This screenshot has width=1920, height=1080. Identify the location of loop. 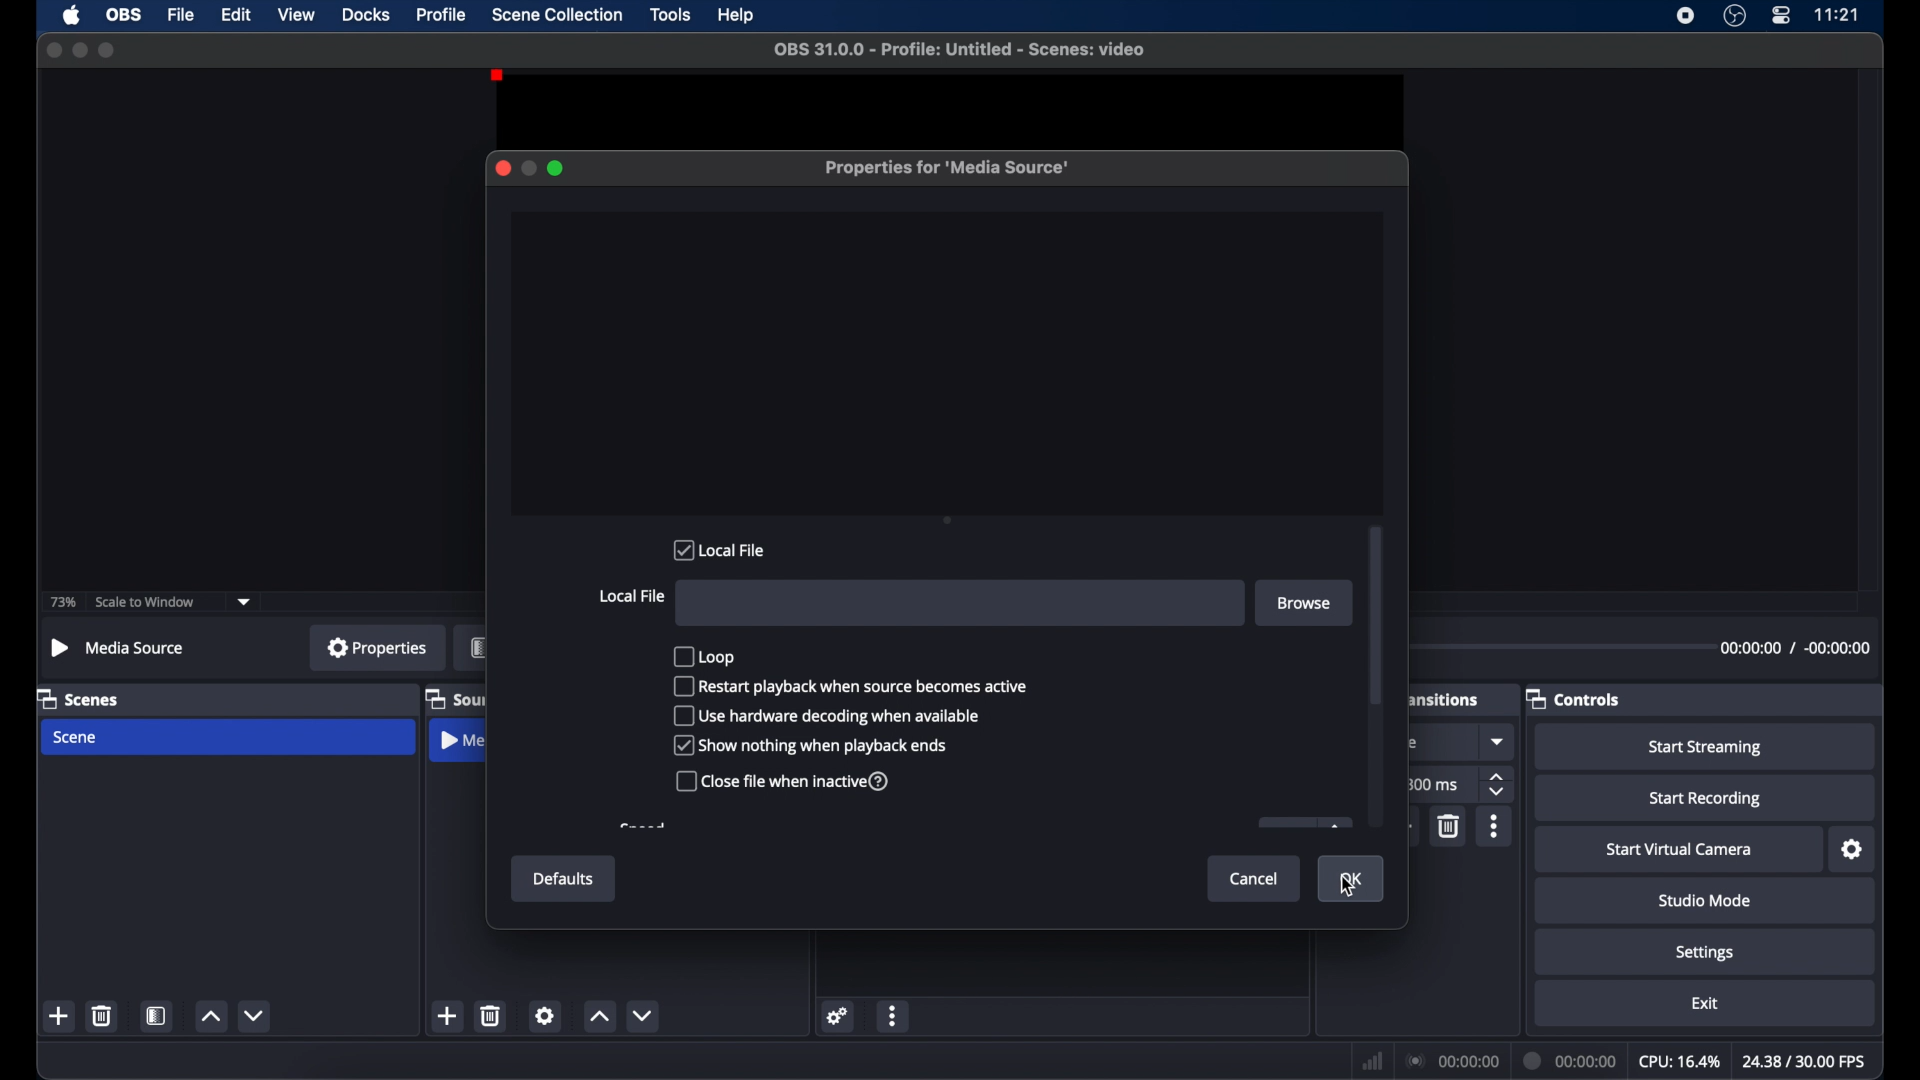
(707, 655).